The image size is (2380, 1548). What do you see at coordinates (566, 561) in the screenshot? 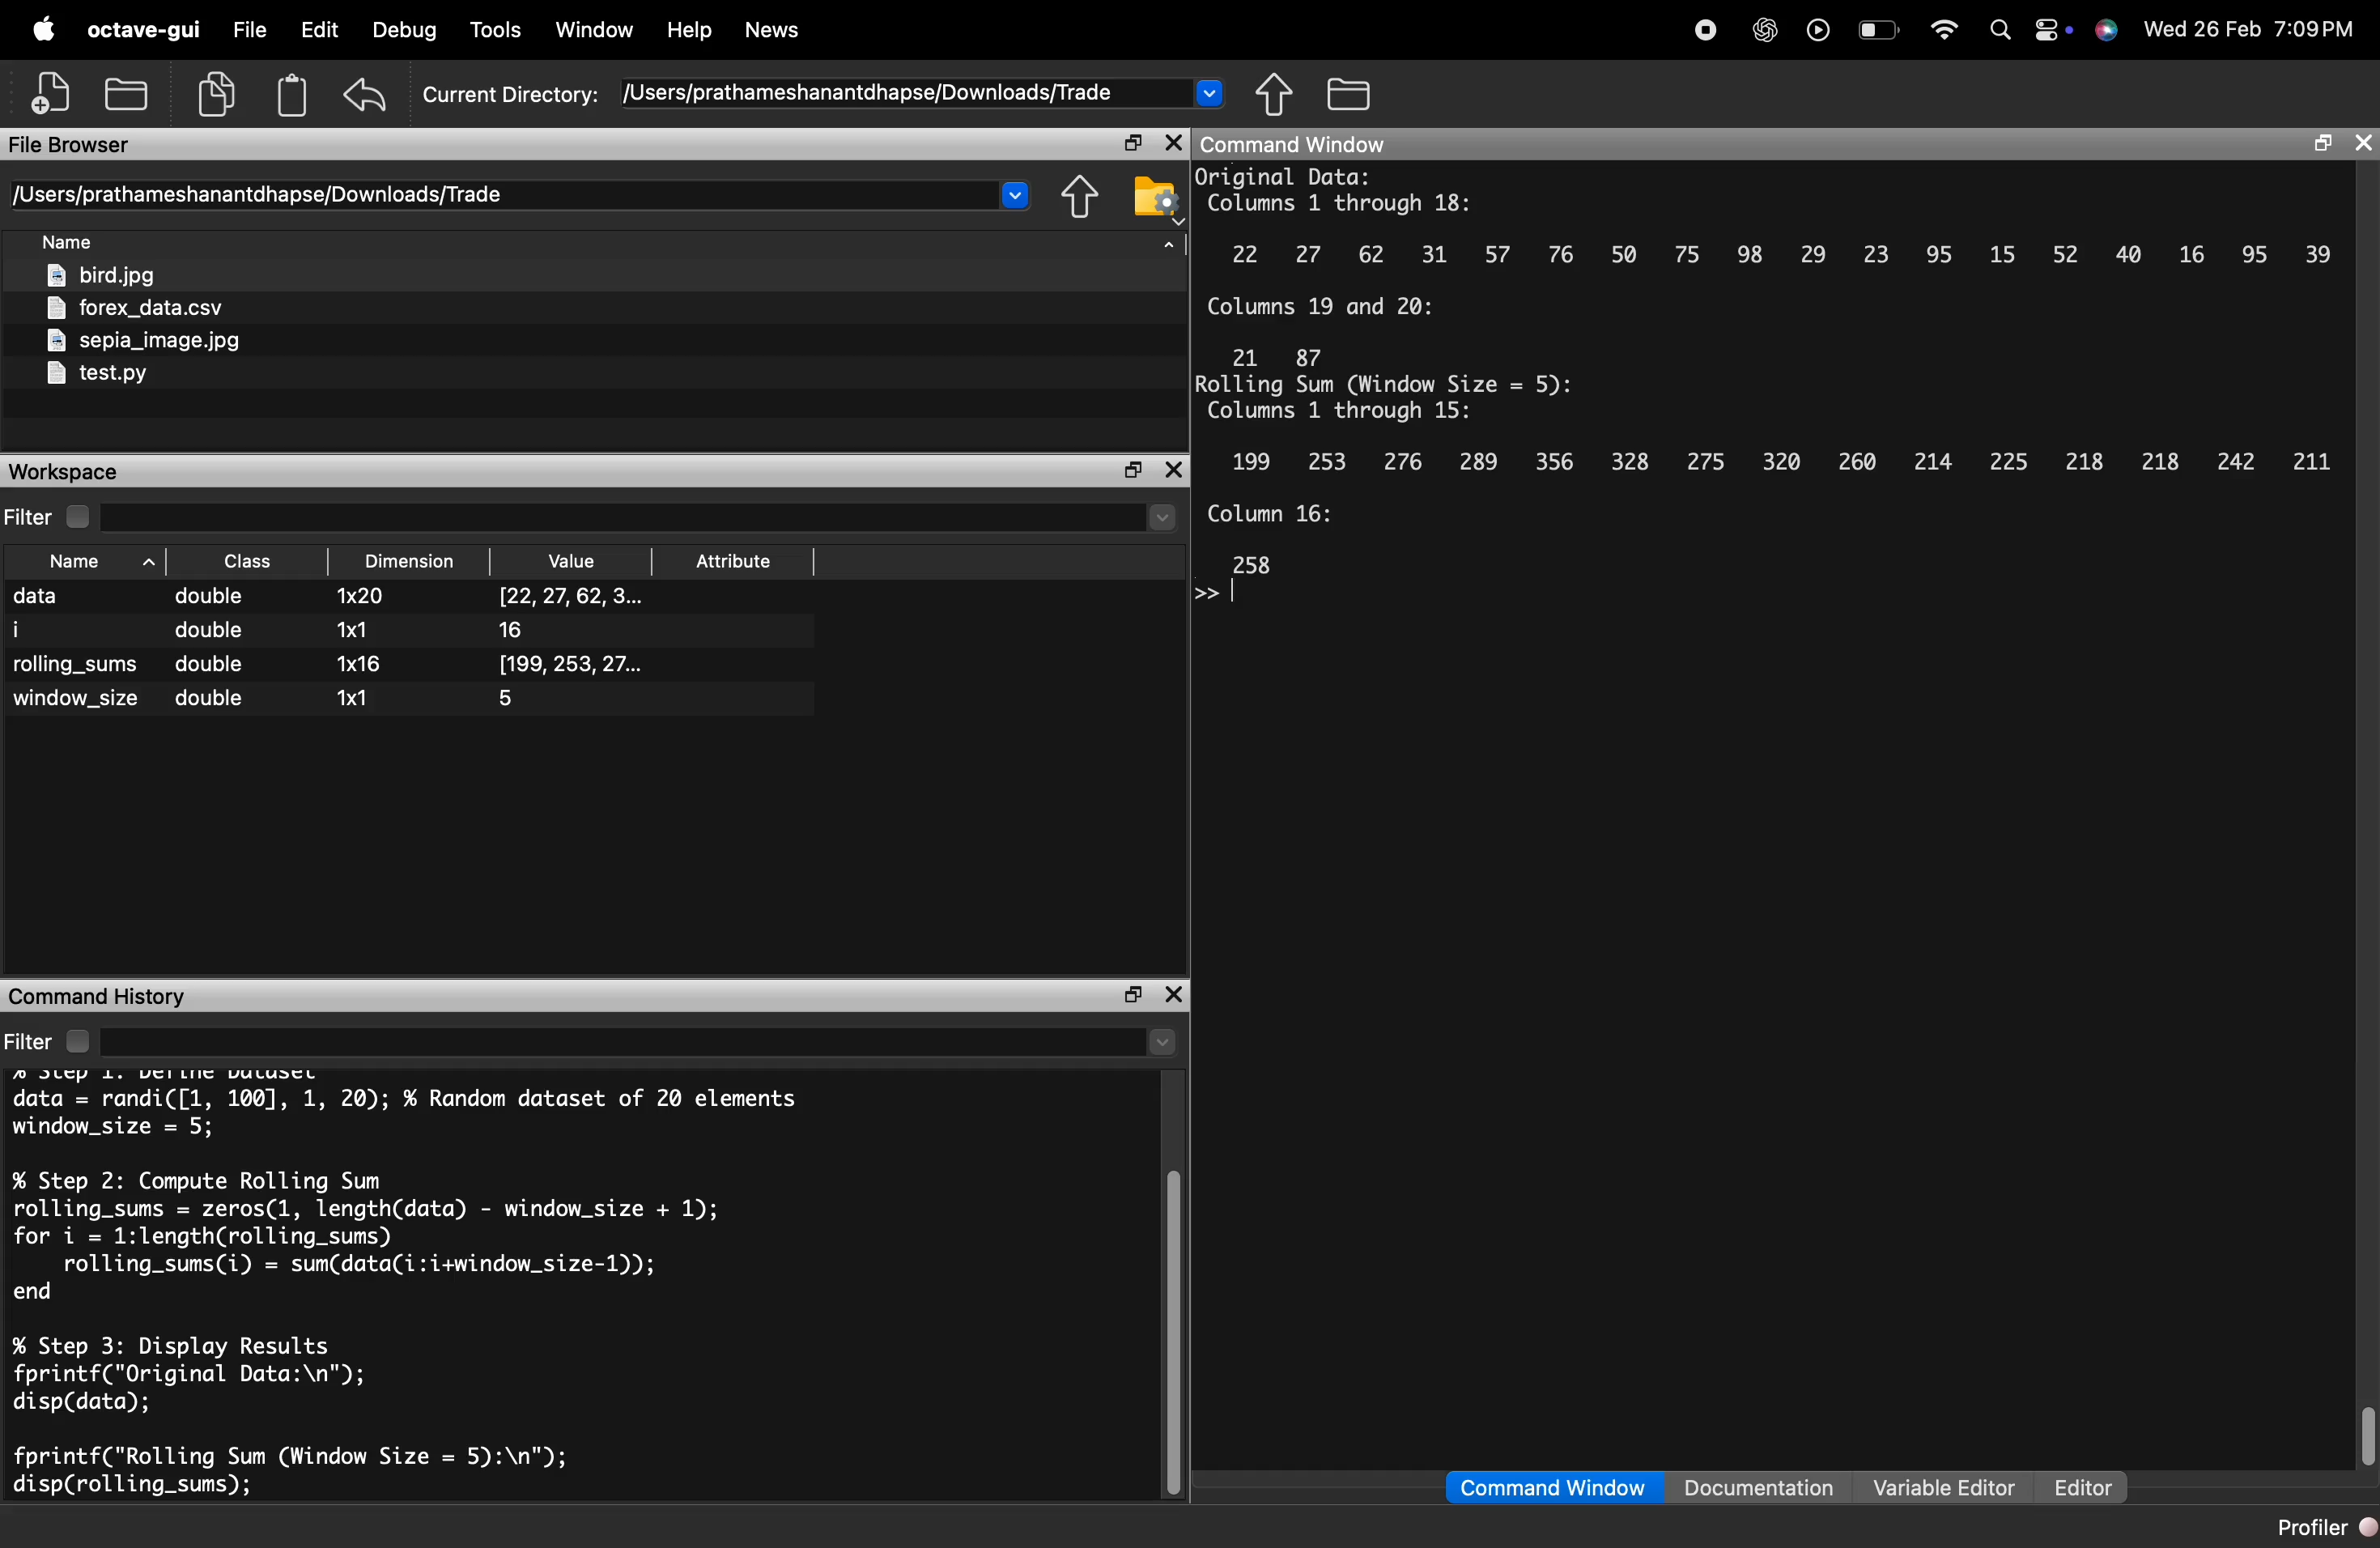
I see `sort by value` at bounding box center [566, 561].